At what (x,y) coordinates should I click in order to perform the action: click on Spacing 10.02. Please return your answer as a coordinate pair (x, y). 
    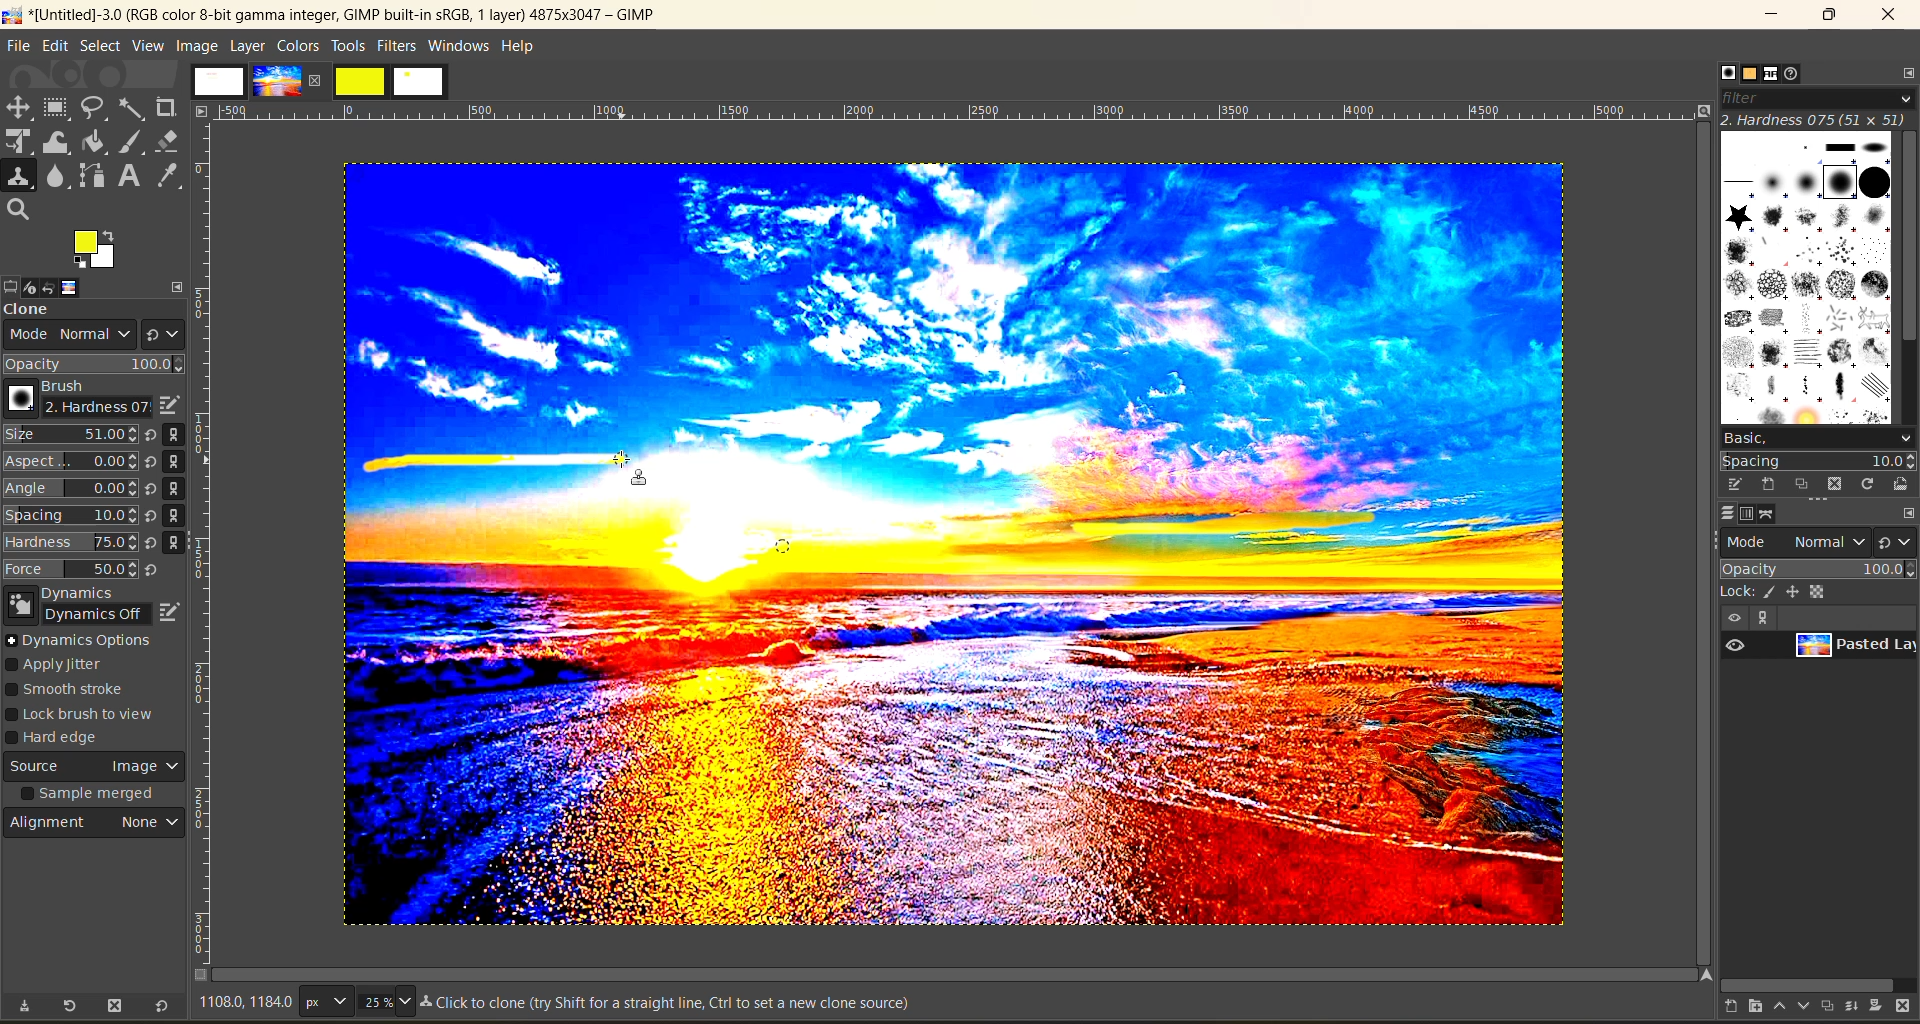
    Looking at the image, I should click on (72, 515).